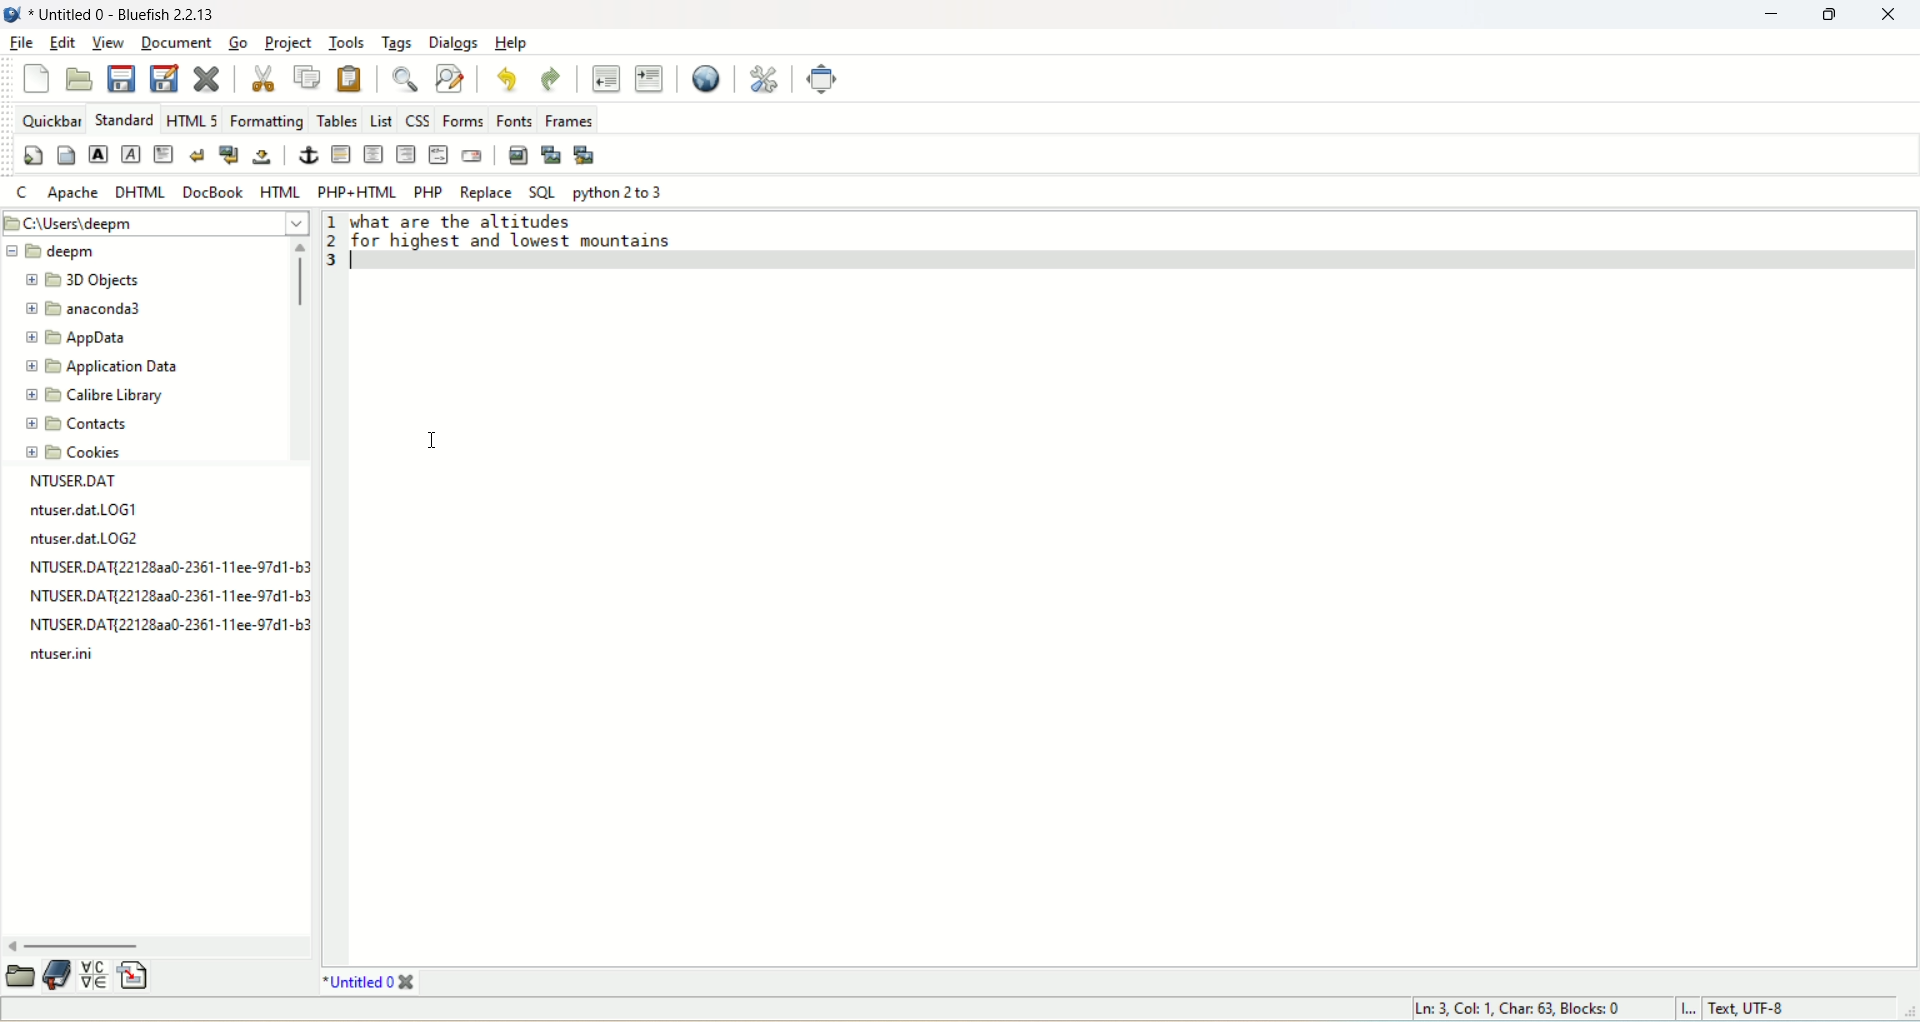  Describe the element at coordinates (1823, 17) in the screenshot. I see `maximize` at that location.